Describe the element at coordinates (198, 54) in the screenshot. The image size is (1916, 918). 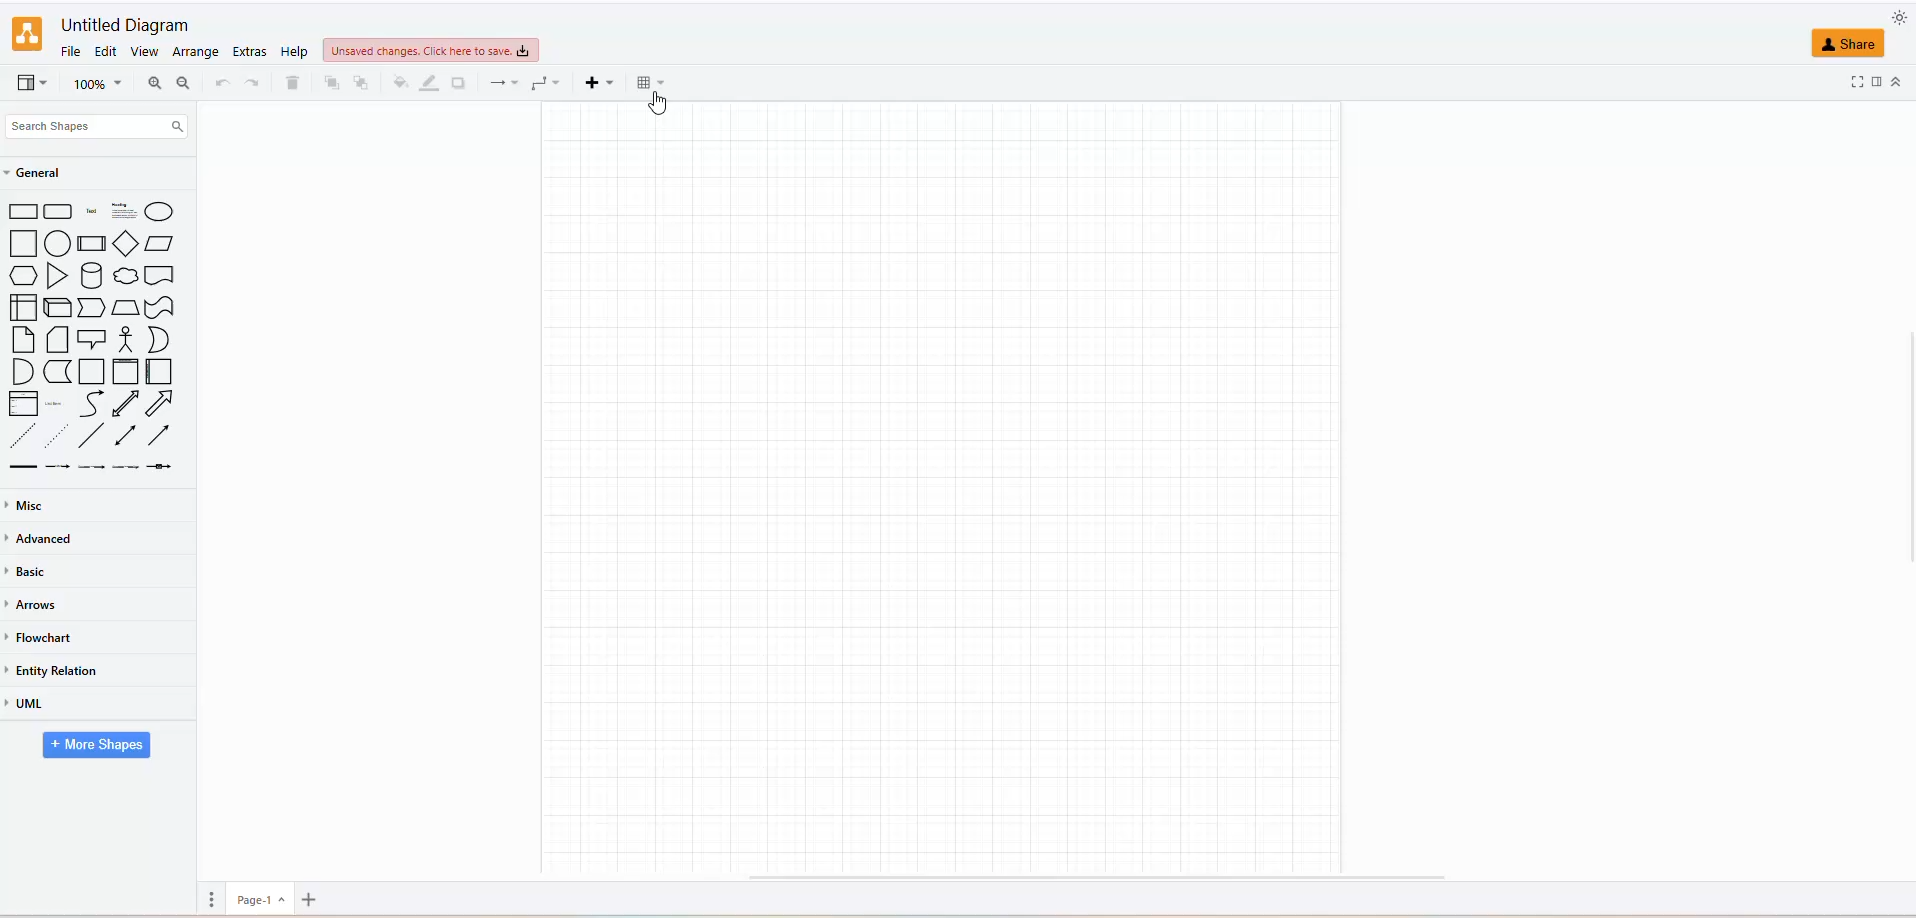
I see `arrange` at that location.